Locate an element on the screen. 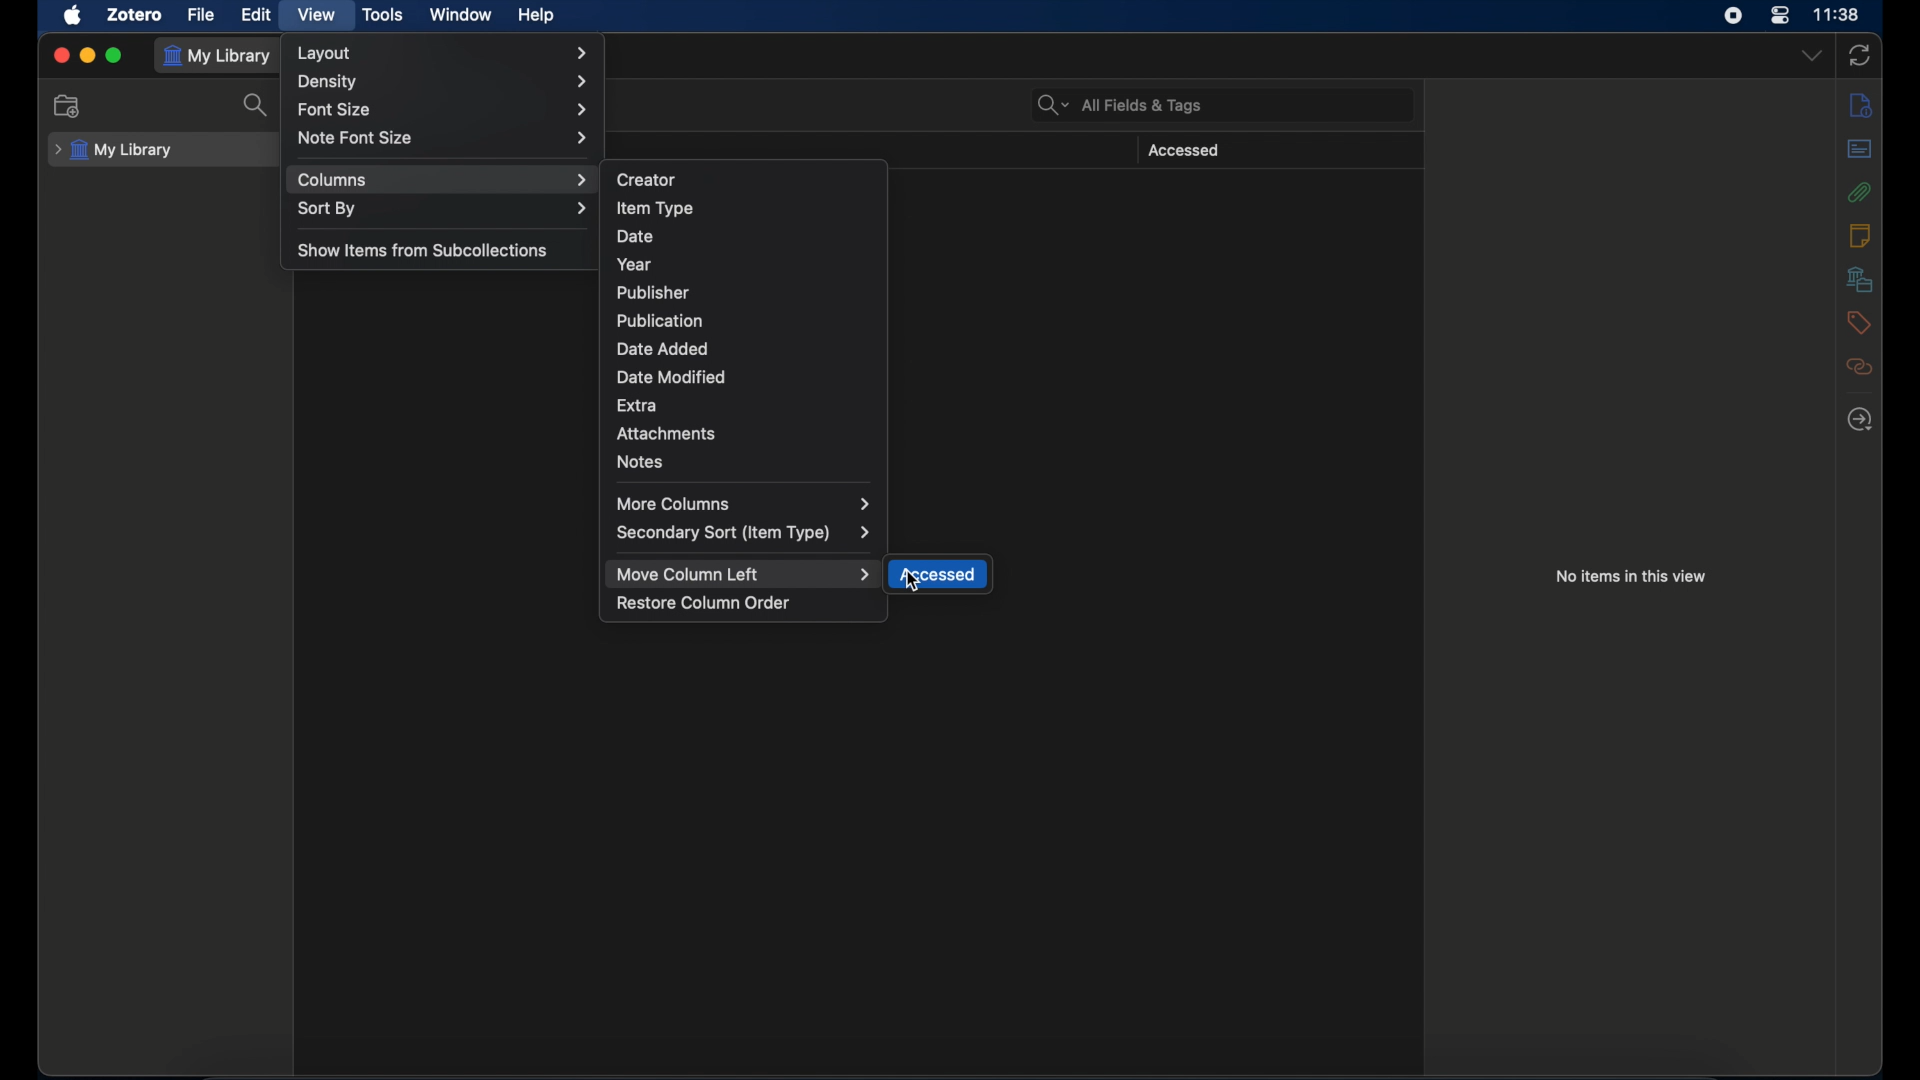 The image size is (1920, 1080). more columns is located at coordinates (743, 505).